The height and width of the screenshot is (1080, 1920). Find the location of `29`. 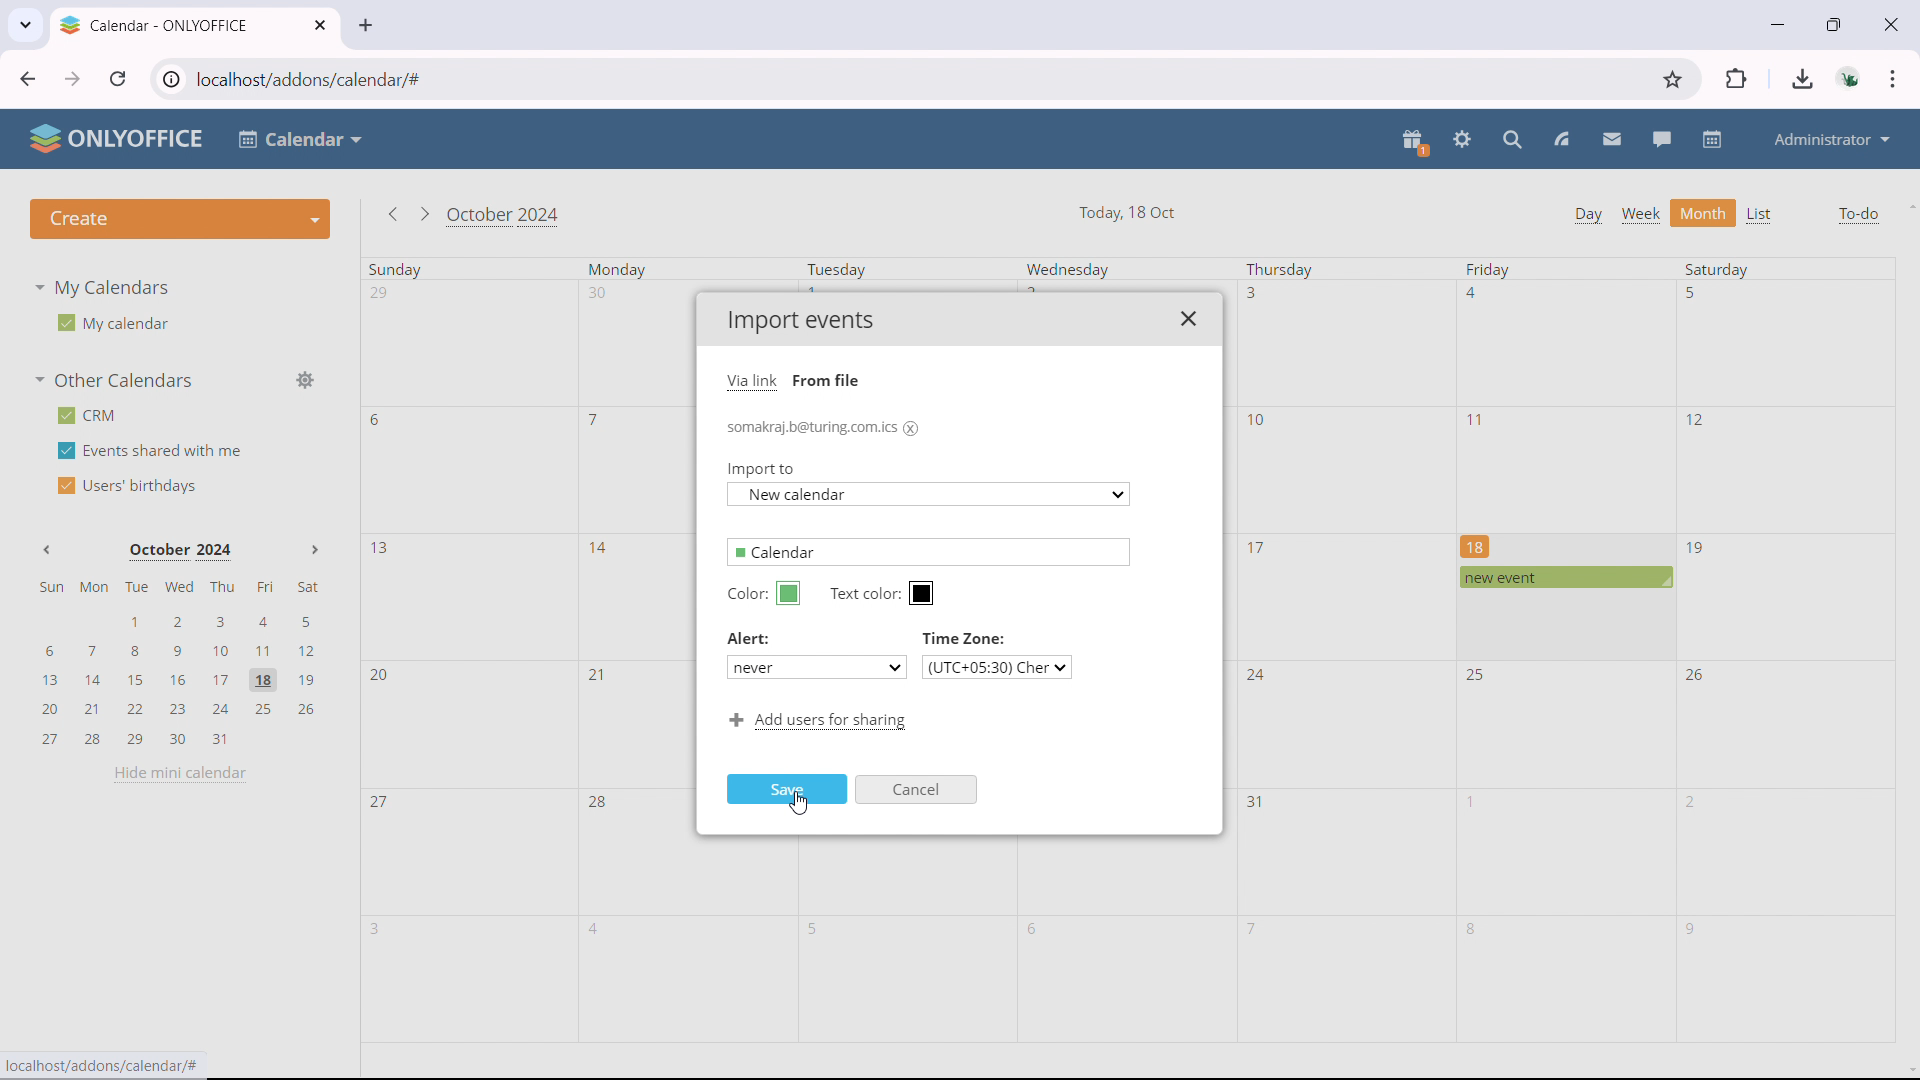

29 is located at coordinates (381, 292).